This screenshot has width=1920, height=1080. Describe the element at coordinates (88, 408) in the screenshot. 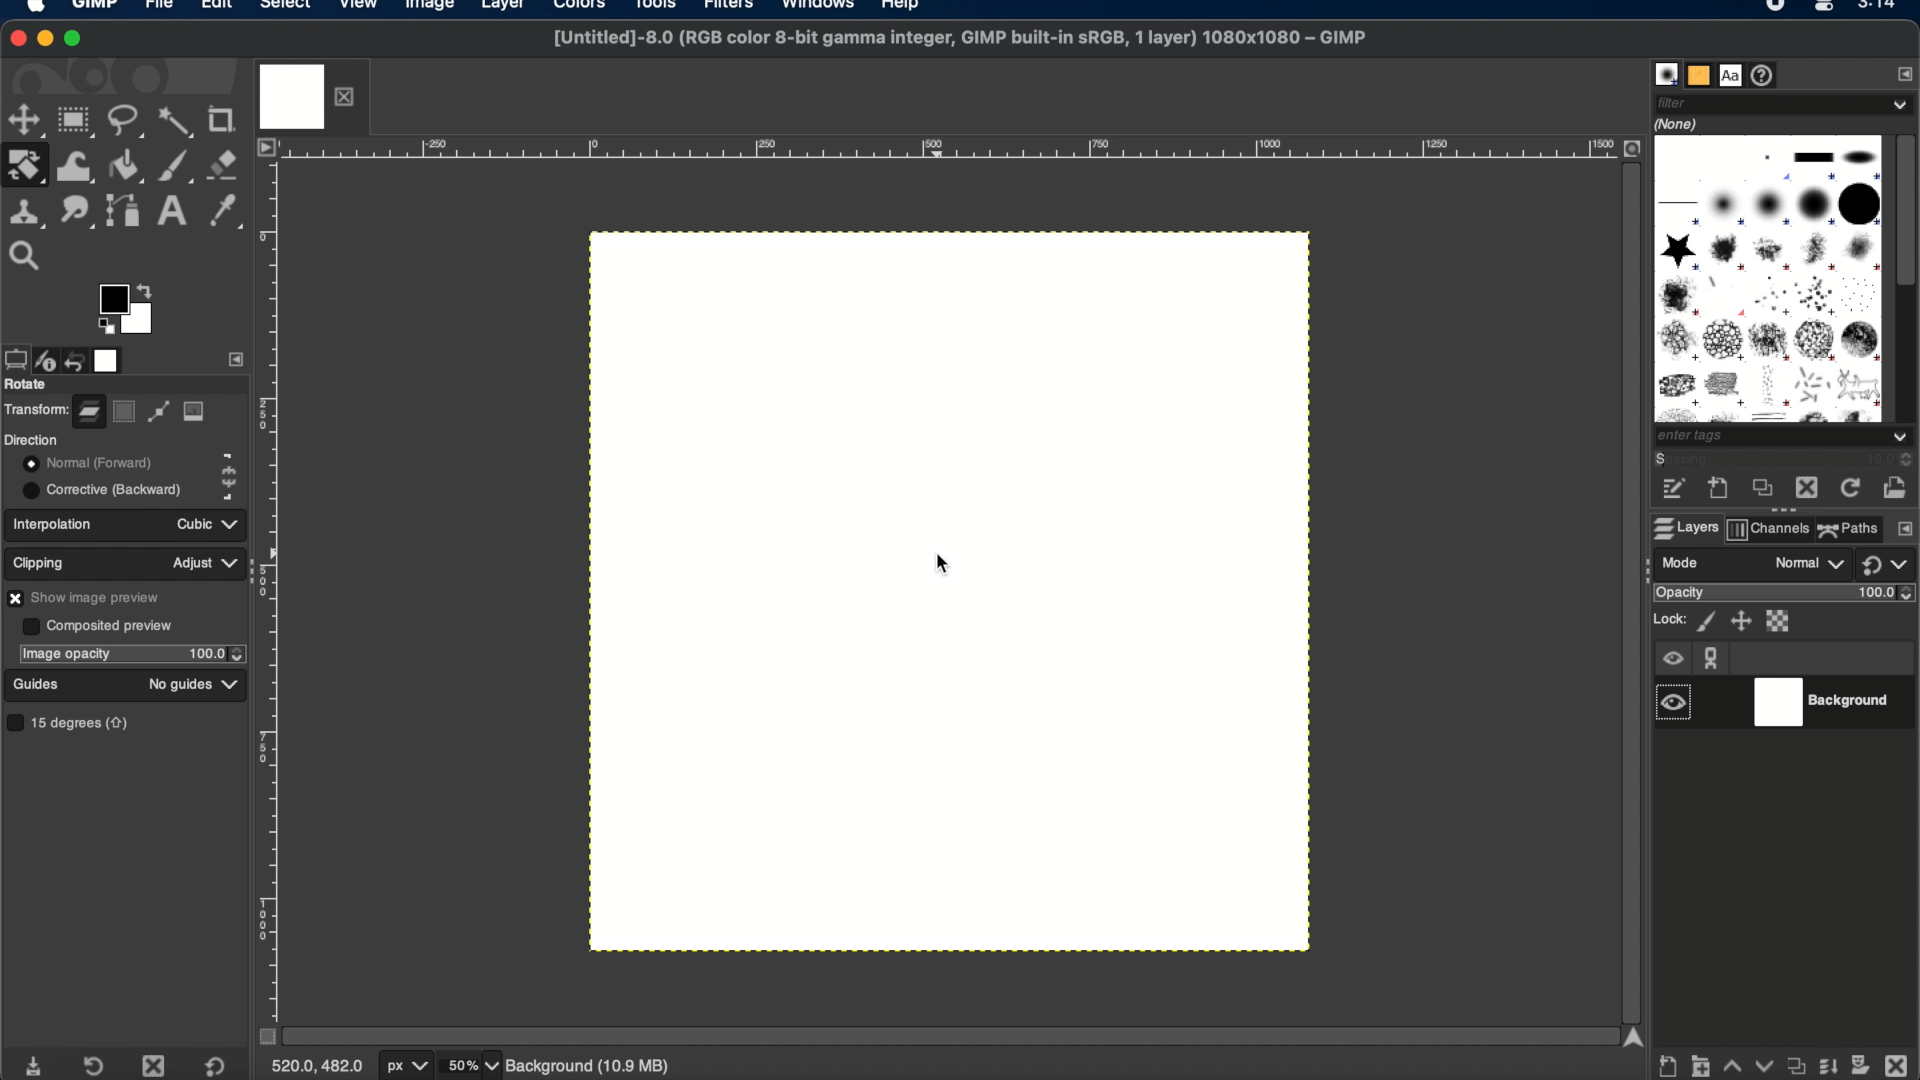

I see `layer` at that location.